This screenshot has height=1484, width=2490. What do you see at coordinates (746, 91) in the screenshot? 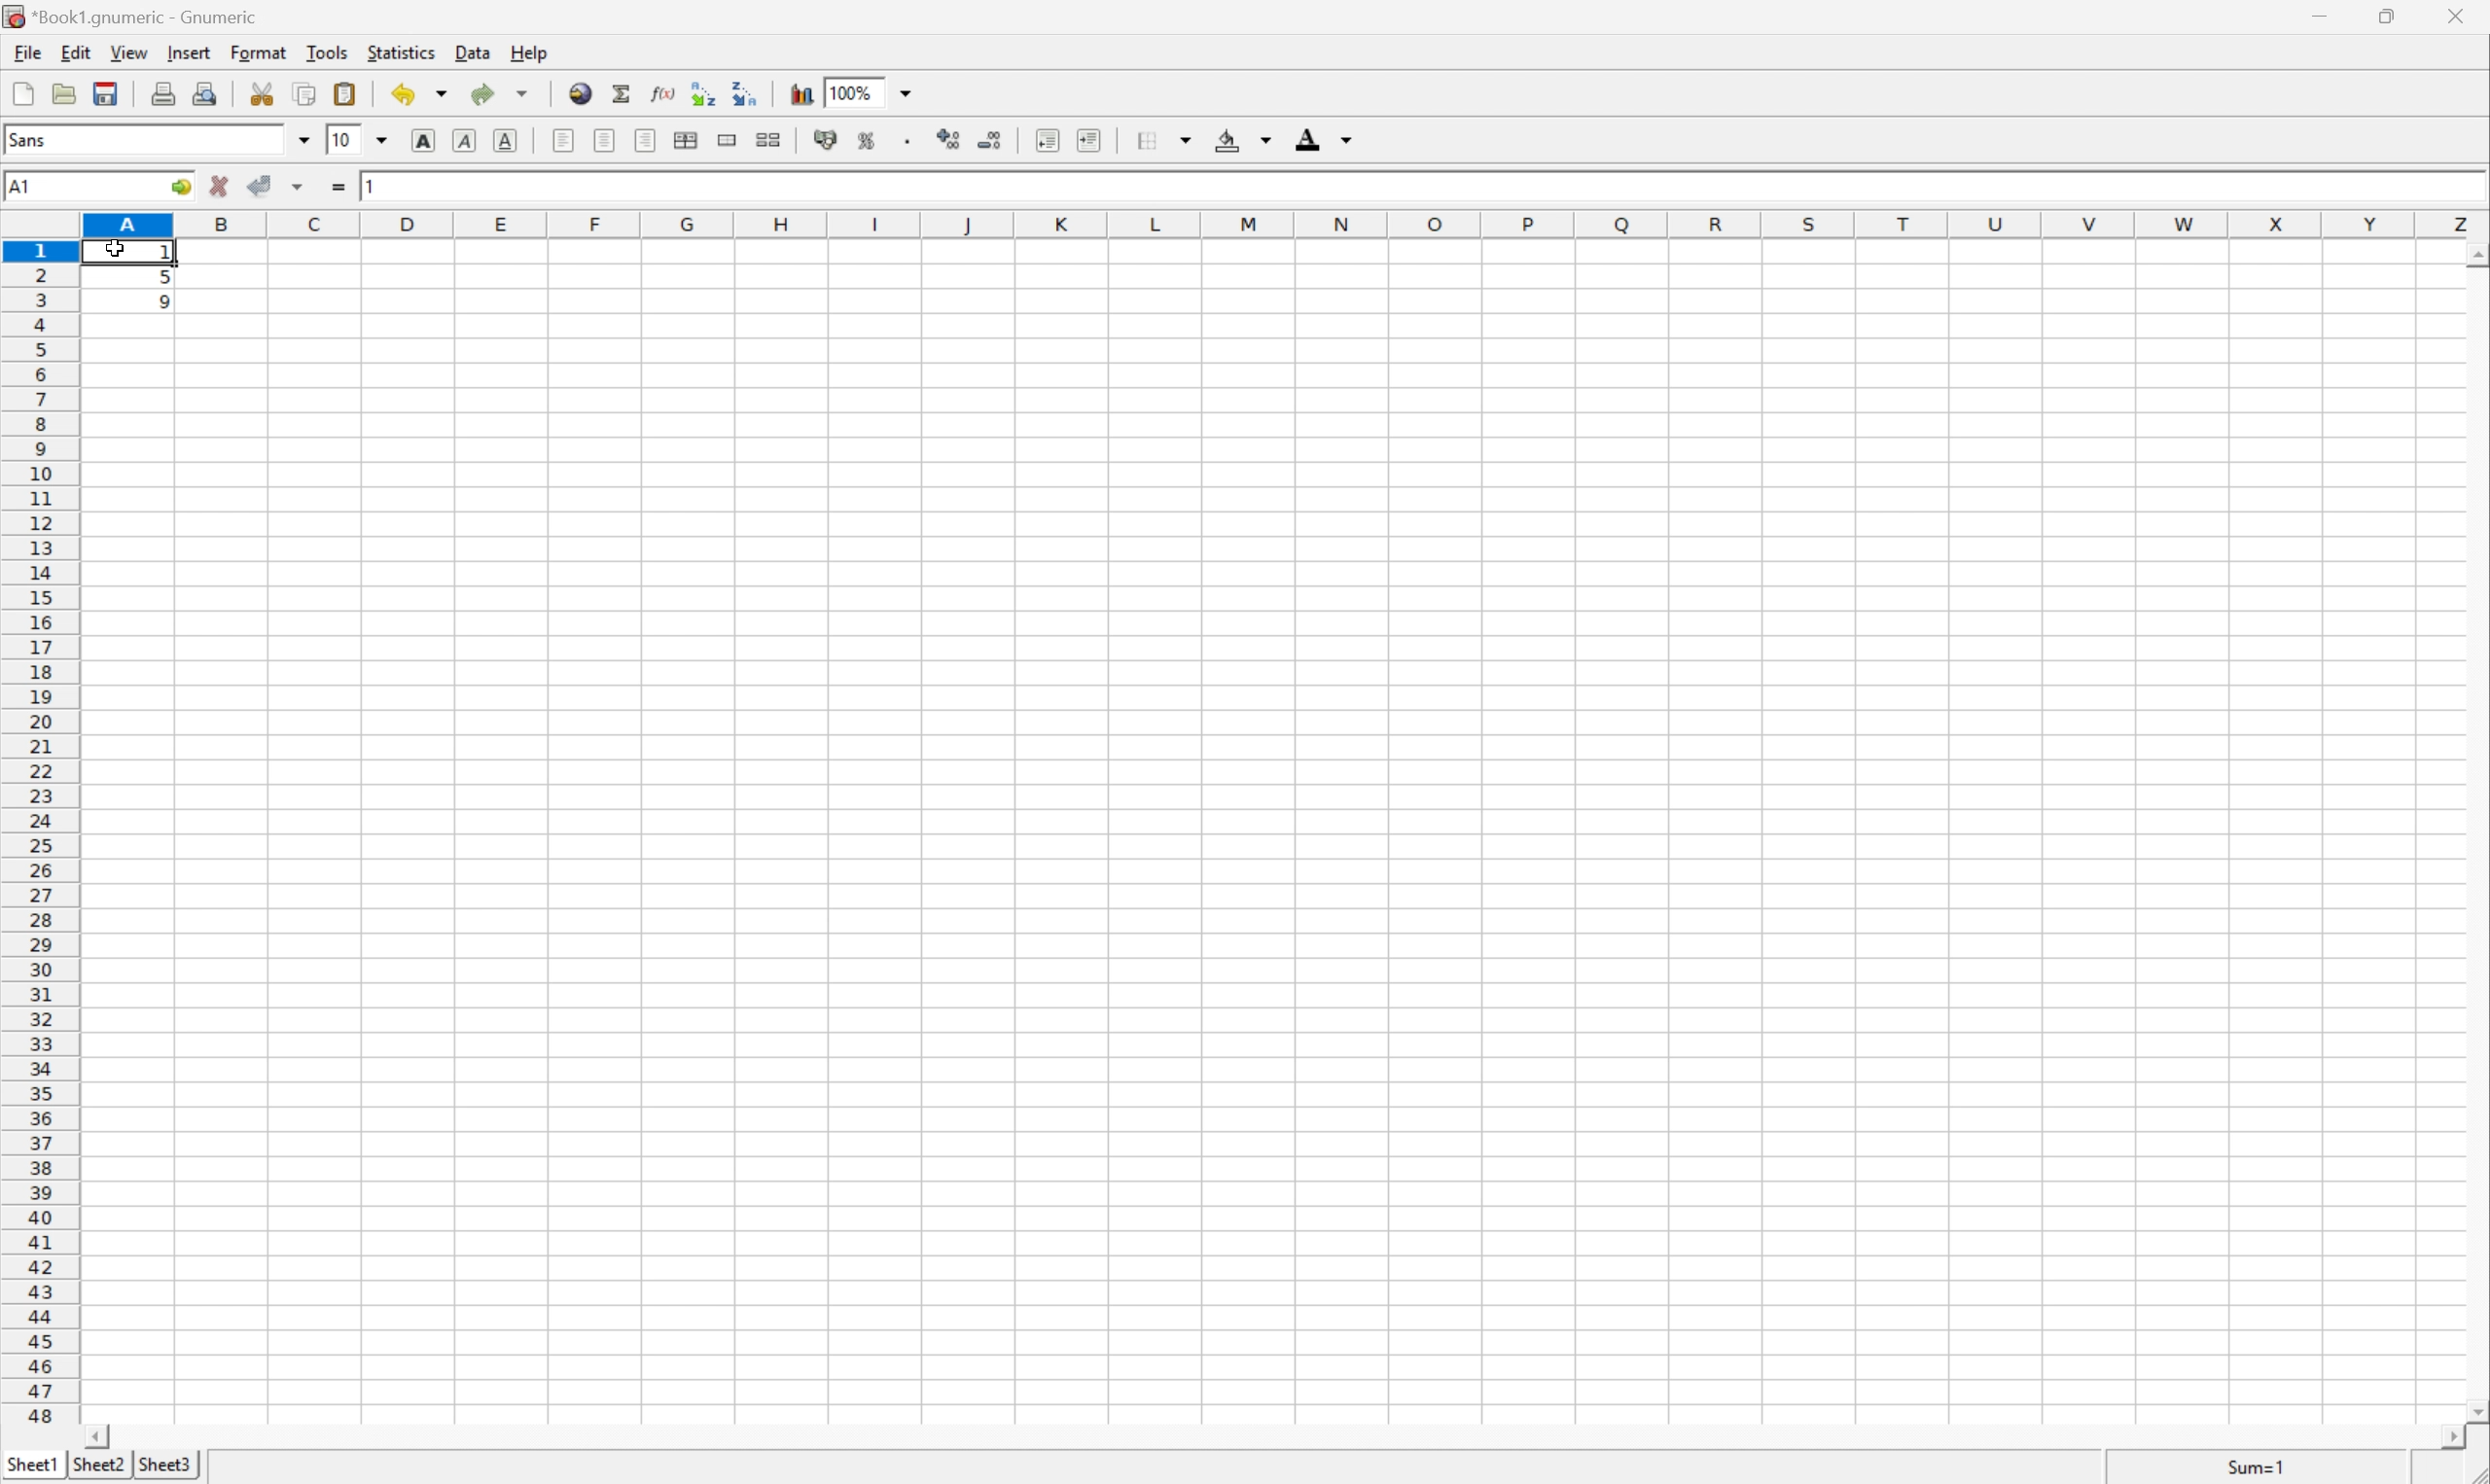
I see `Sort the selected region in descending order based on the first column selected` at bounding box center [746, 91].